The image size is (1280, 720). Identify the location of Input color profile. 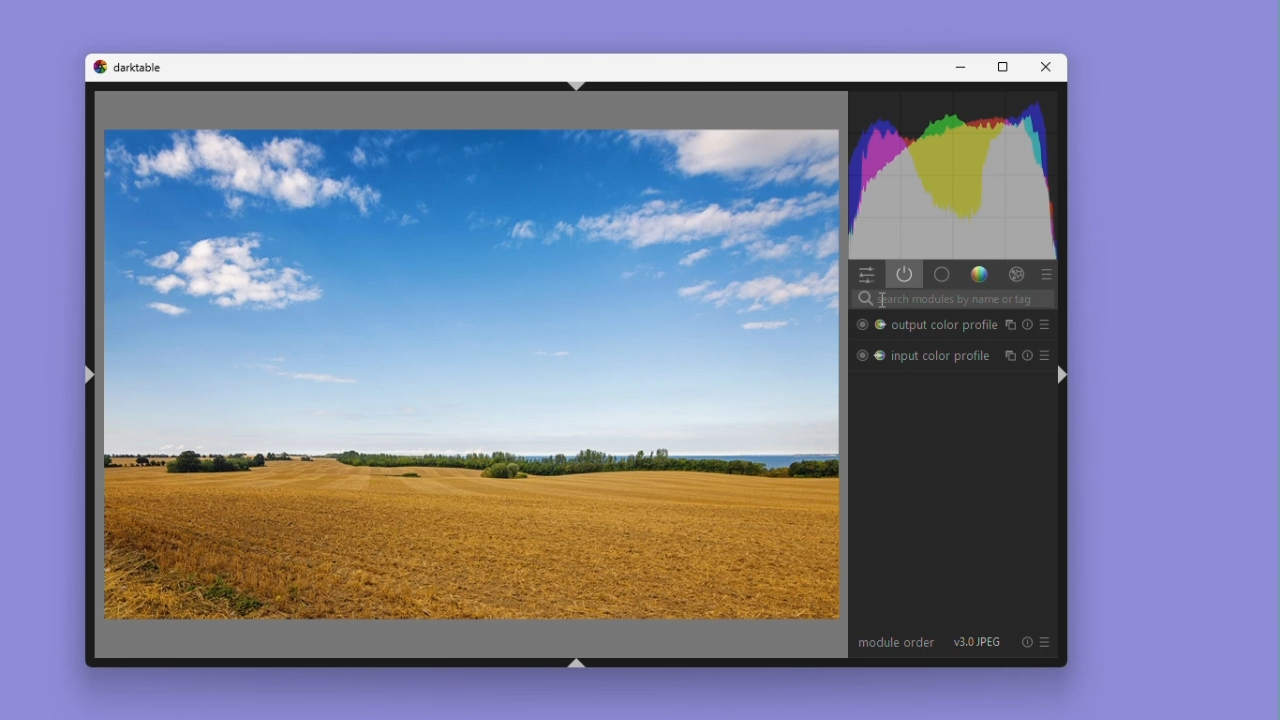
(945, 354).